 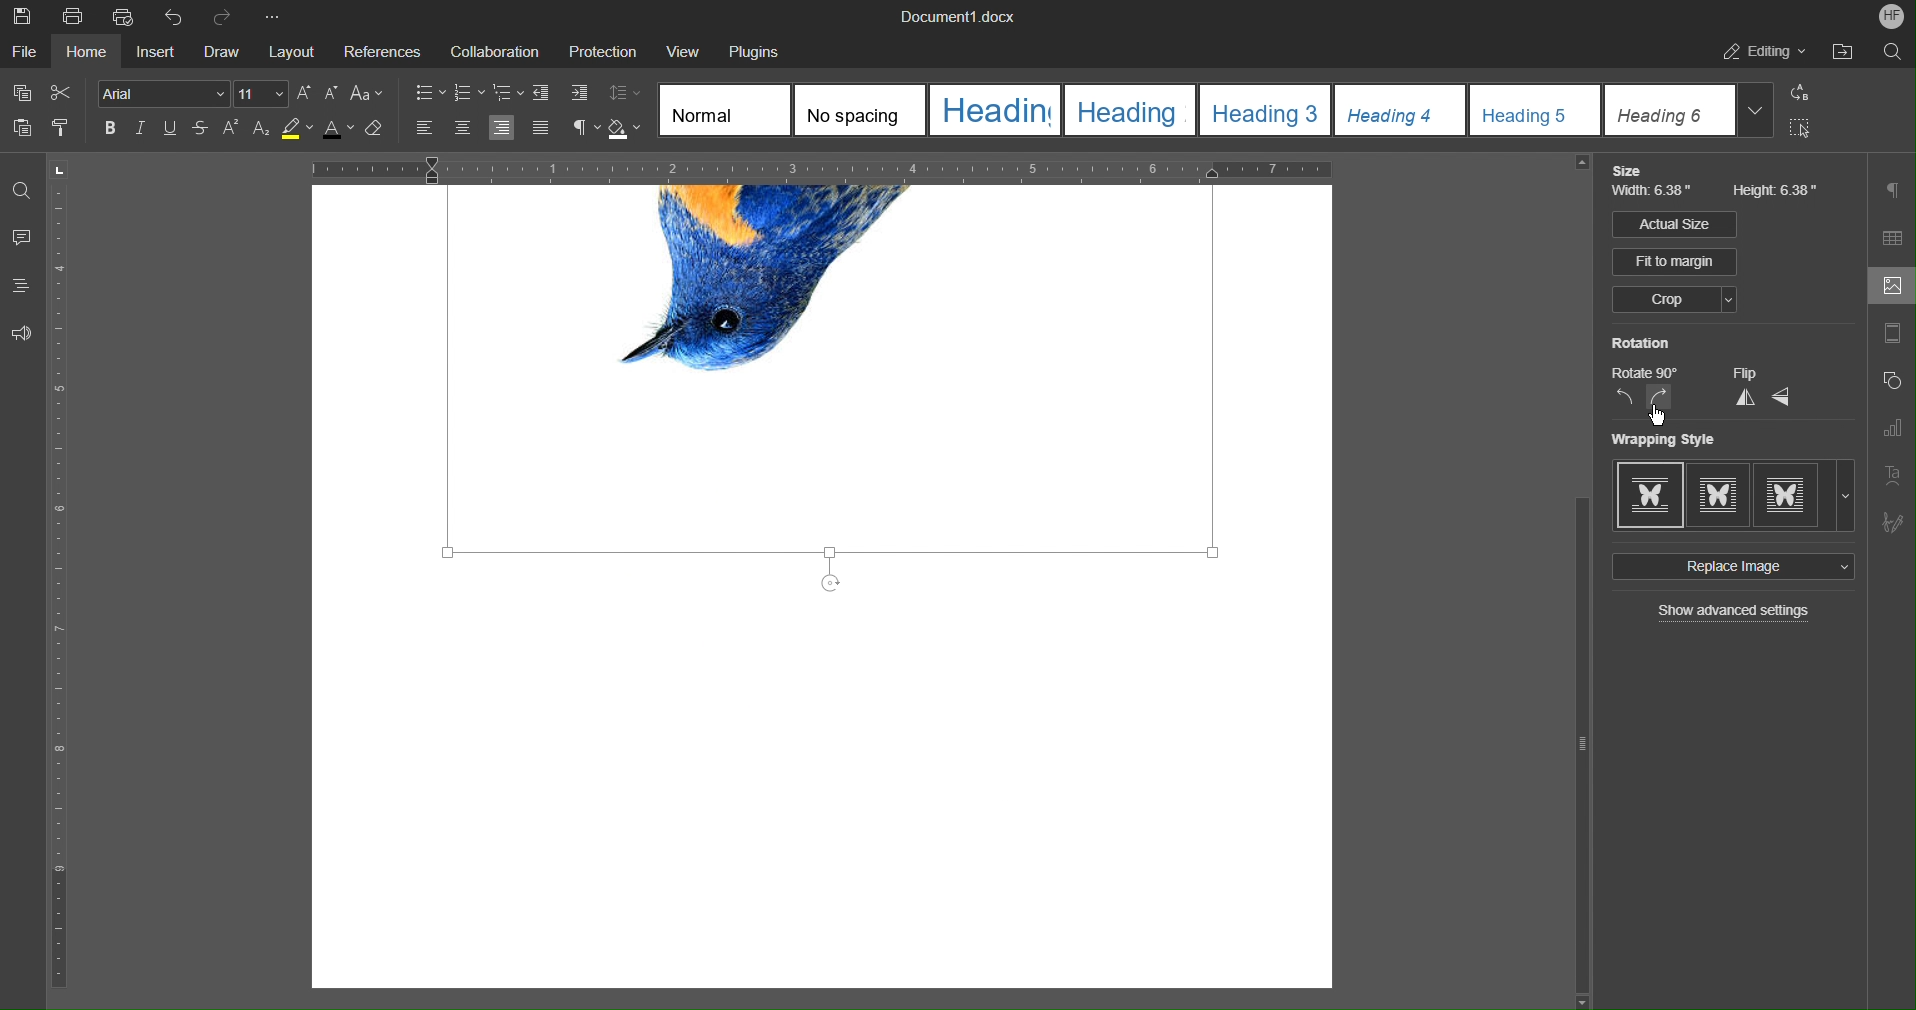 What do you see at coordinates (261, 93) in the screenshot?
I see `Size` at bounding box center [261, 93].